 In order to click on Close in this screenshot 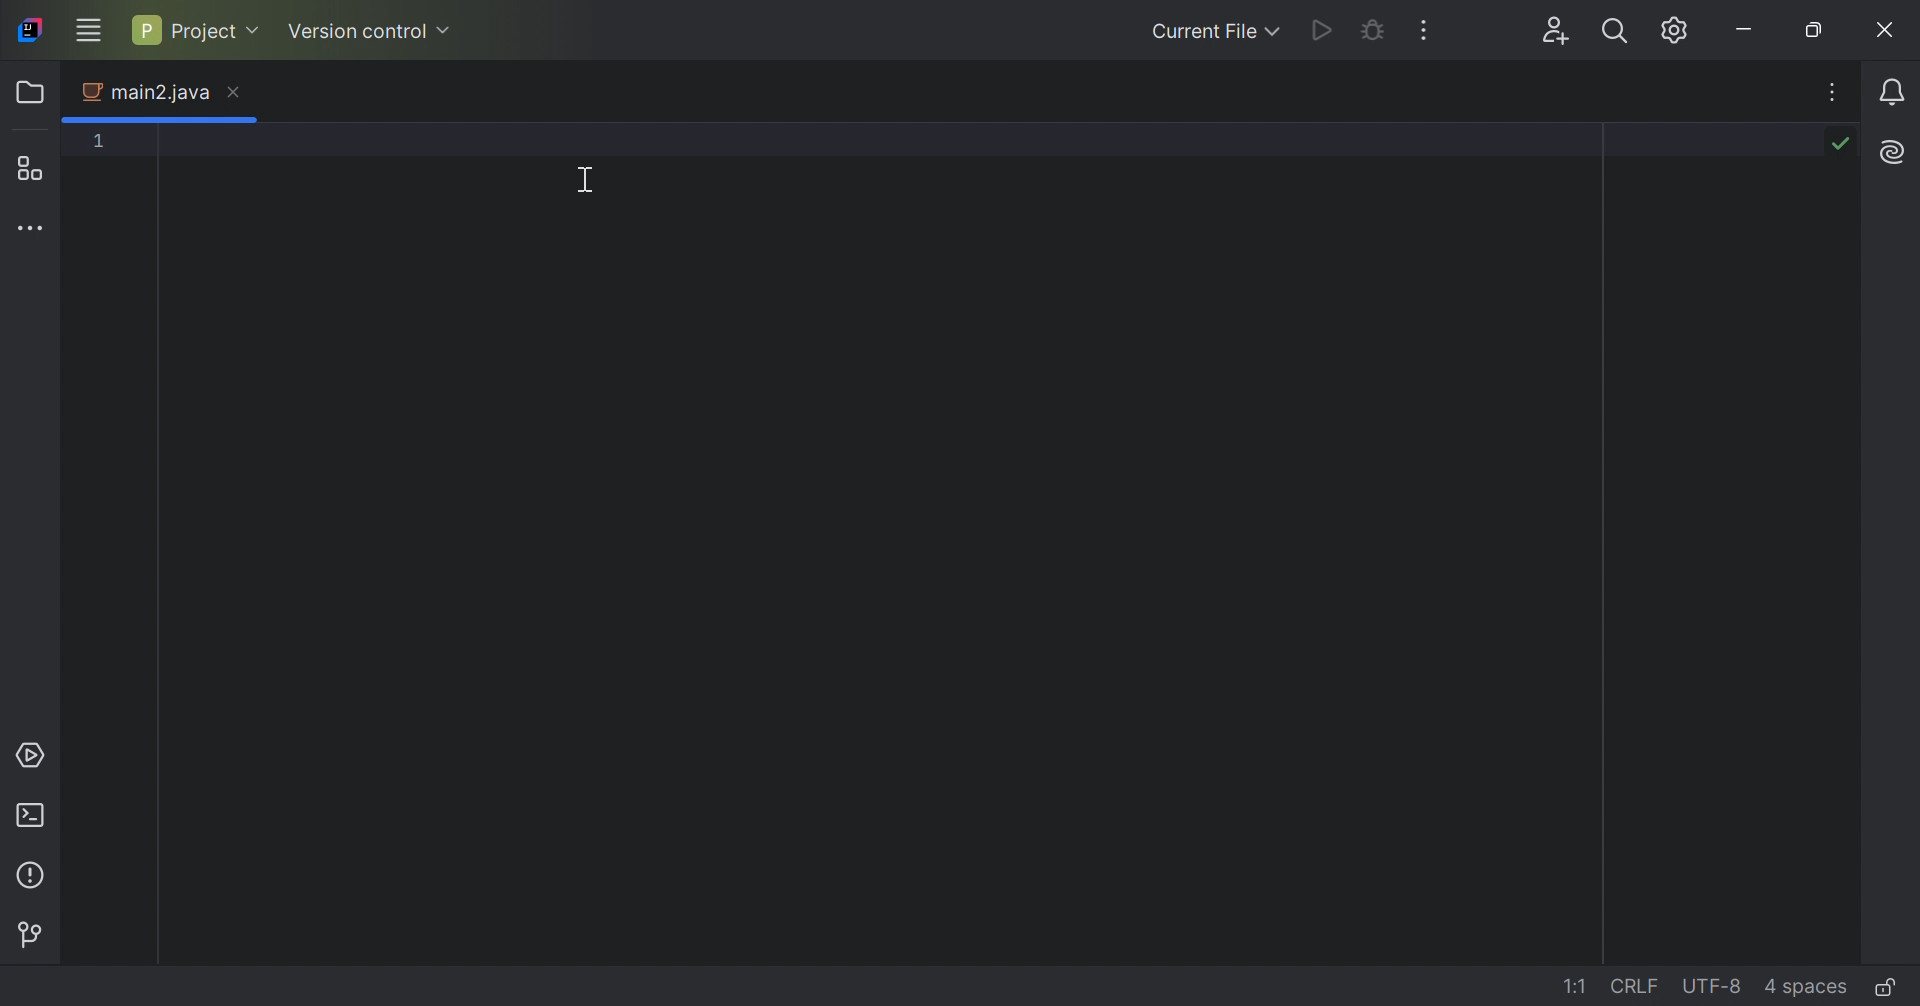, I will do `click(1887, 30)`.